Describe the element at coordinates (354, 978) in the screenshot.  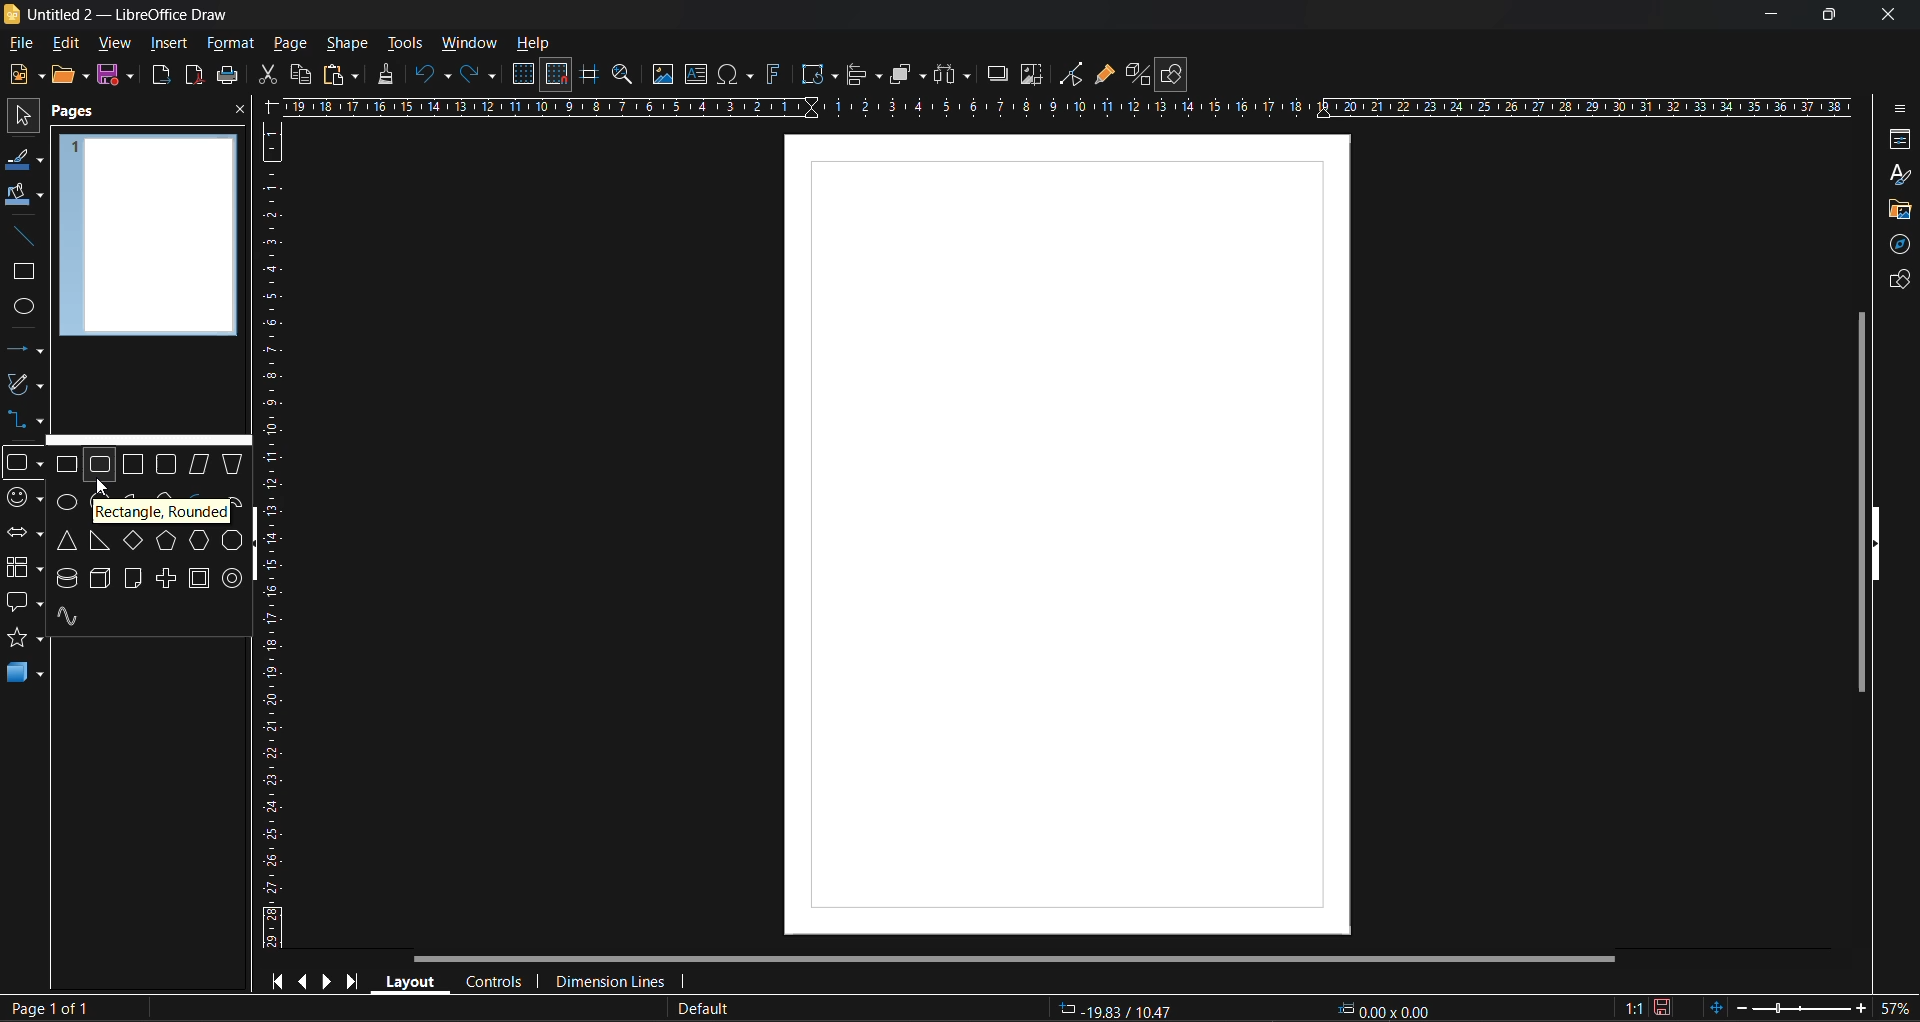
I see `last` at that location.